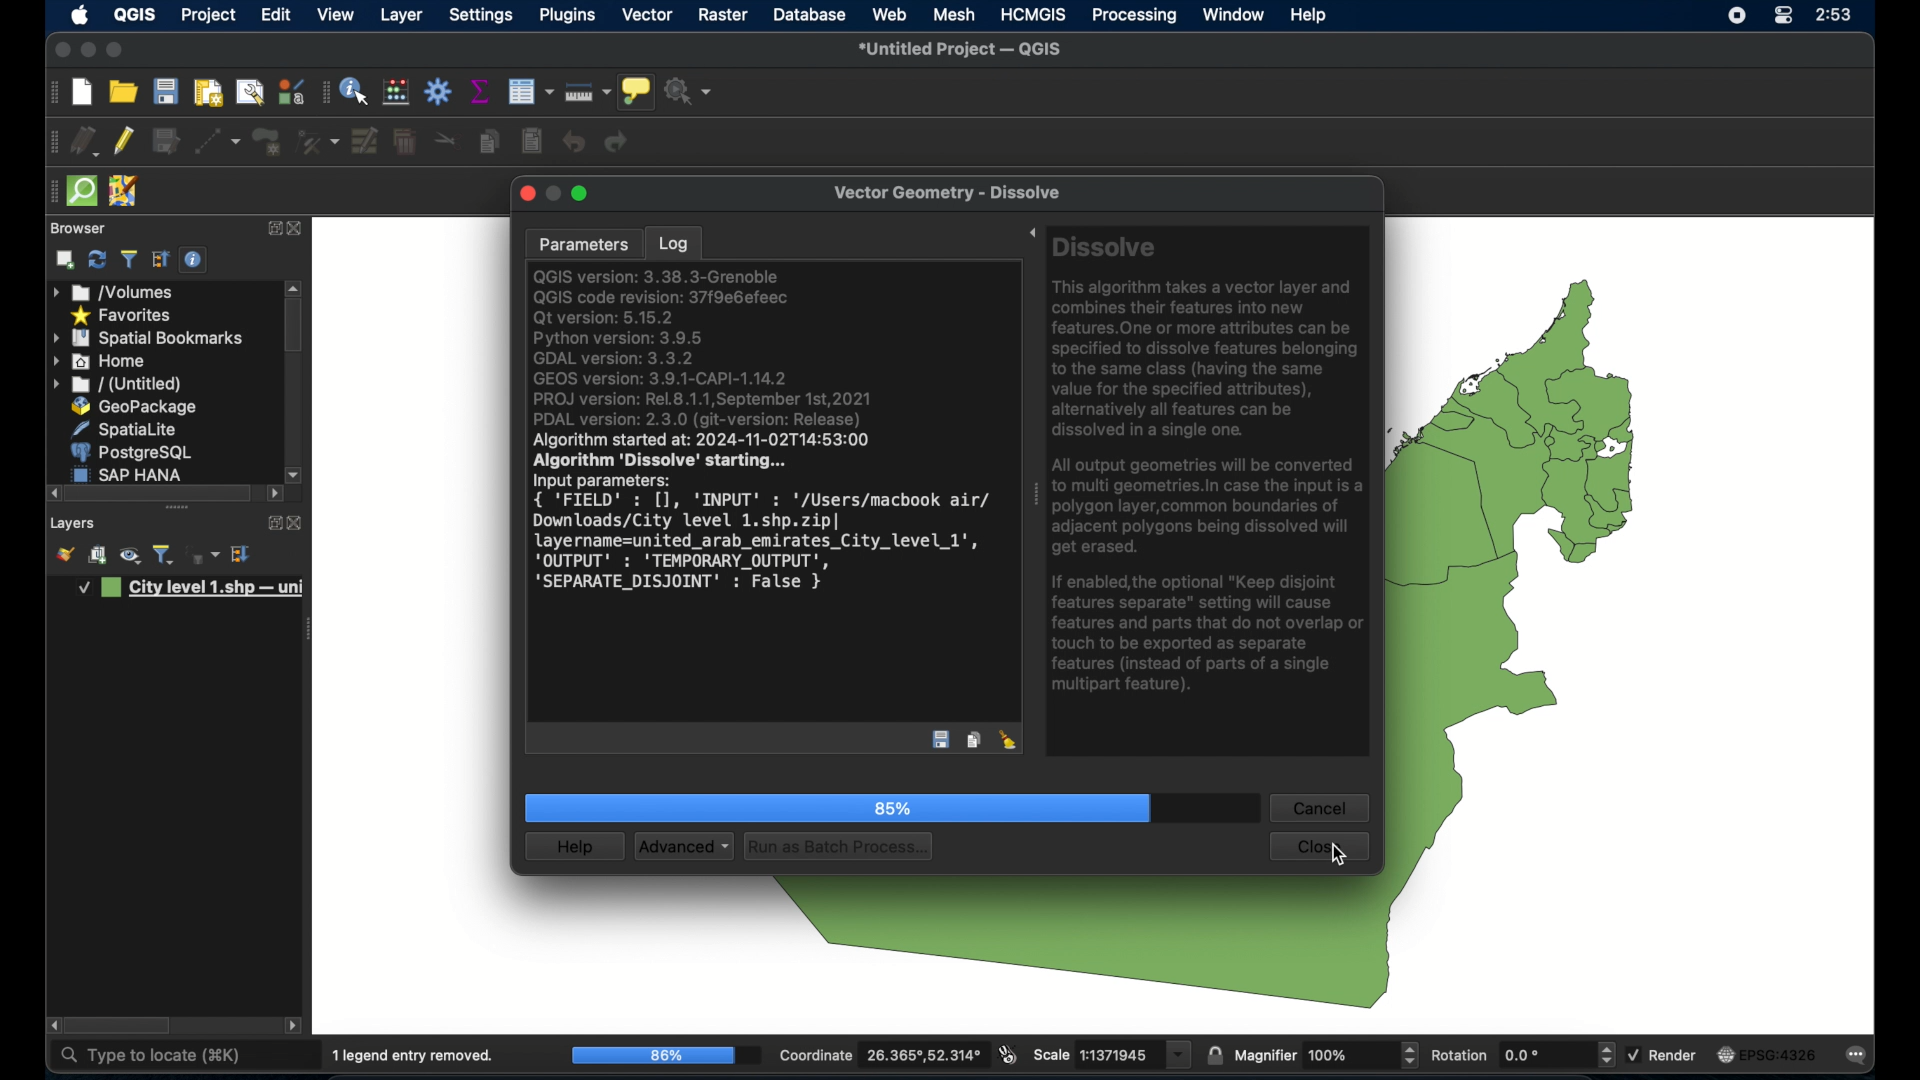 This screenshot has height=1080, width=1920. What do you see at coordinates (974, 741) in the screenshot?
I see `copy features` at bounding box center [974, 741].